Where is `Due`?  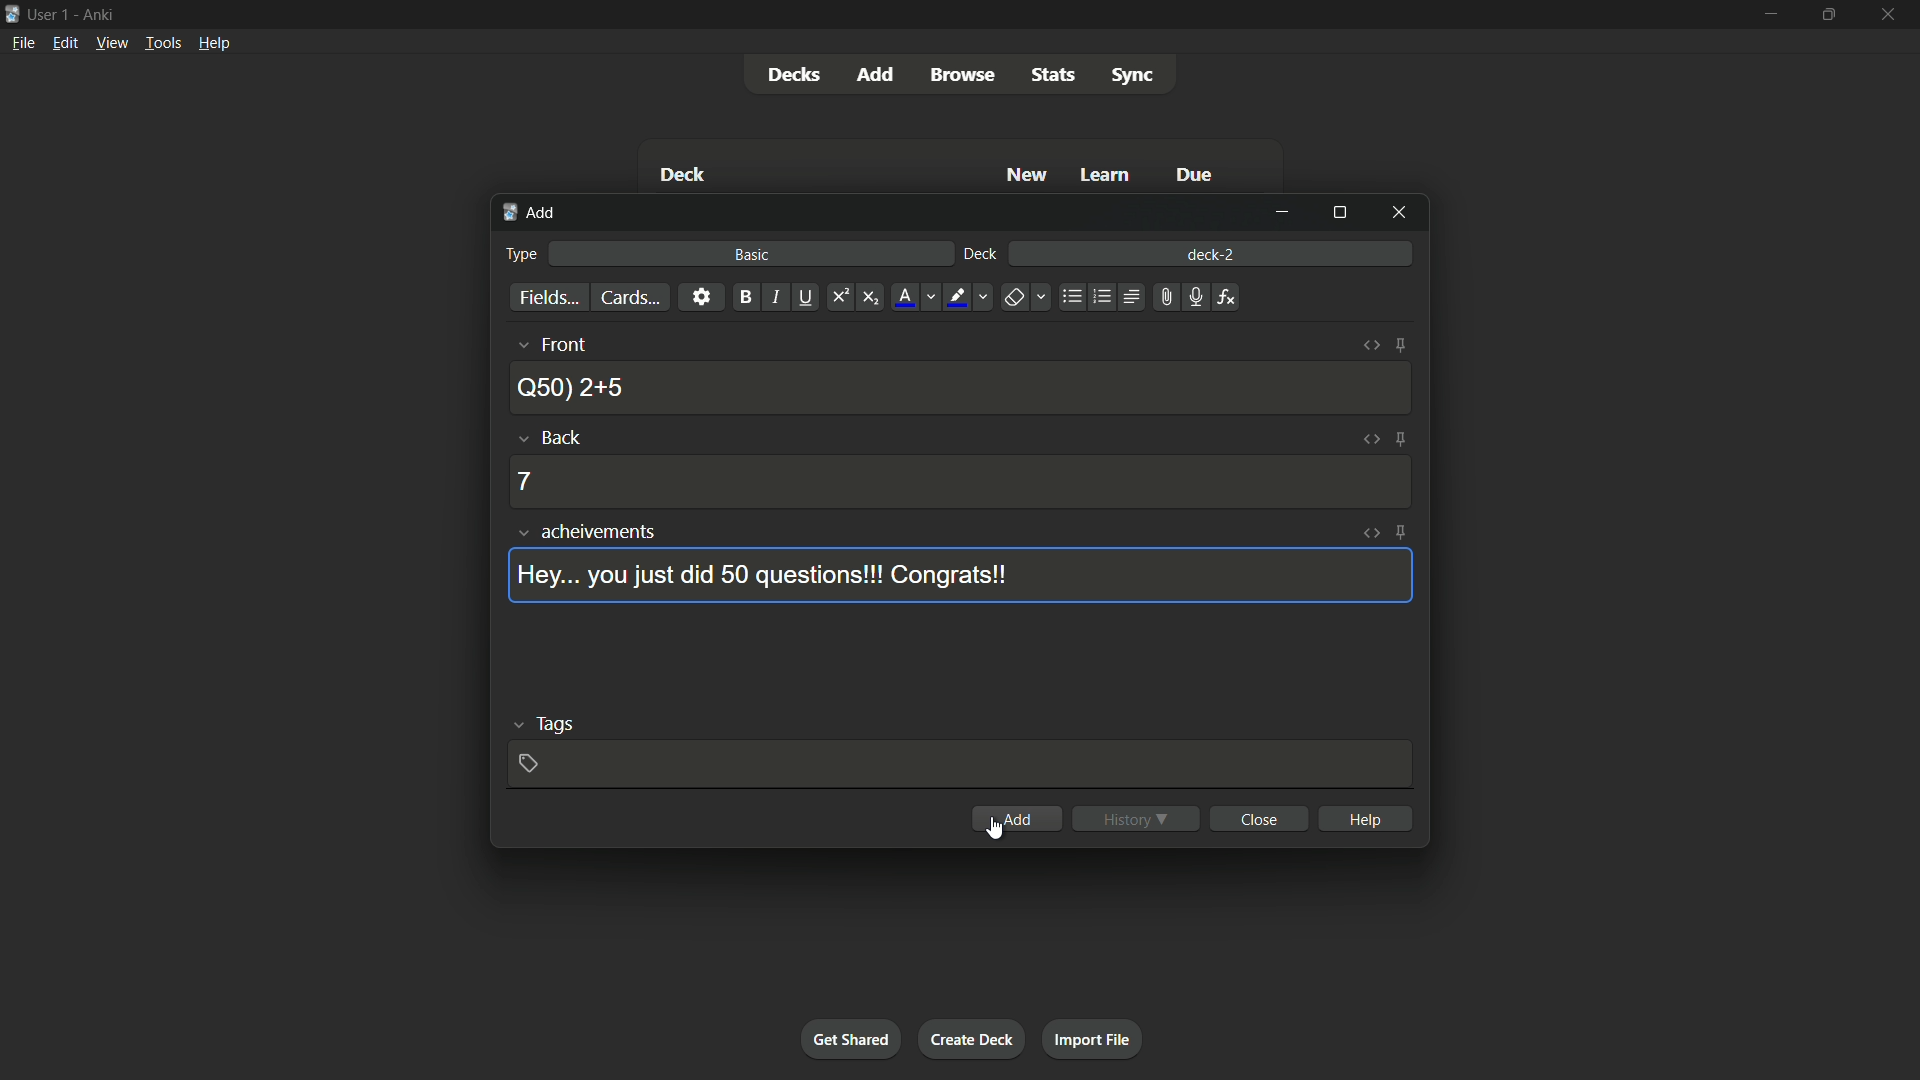 Due is located at coordinates (1196, 174).